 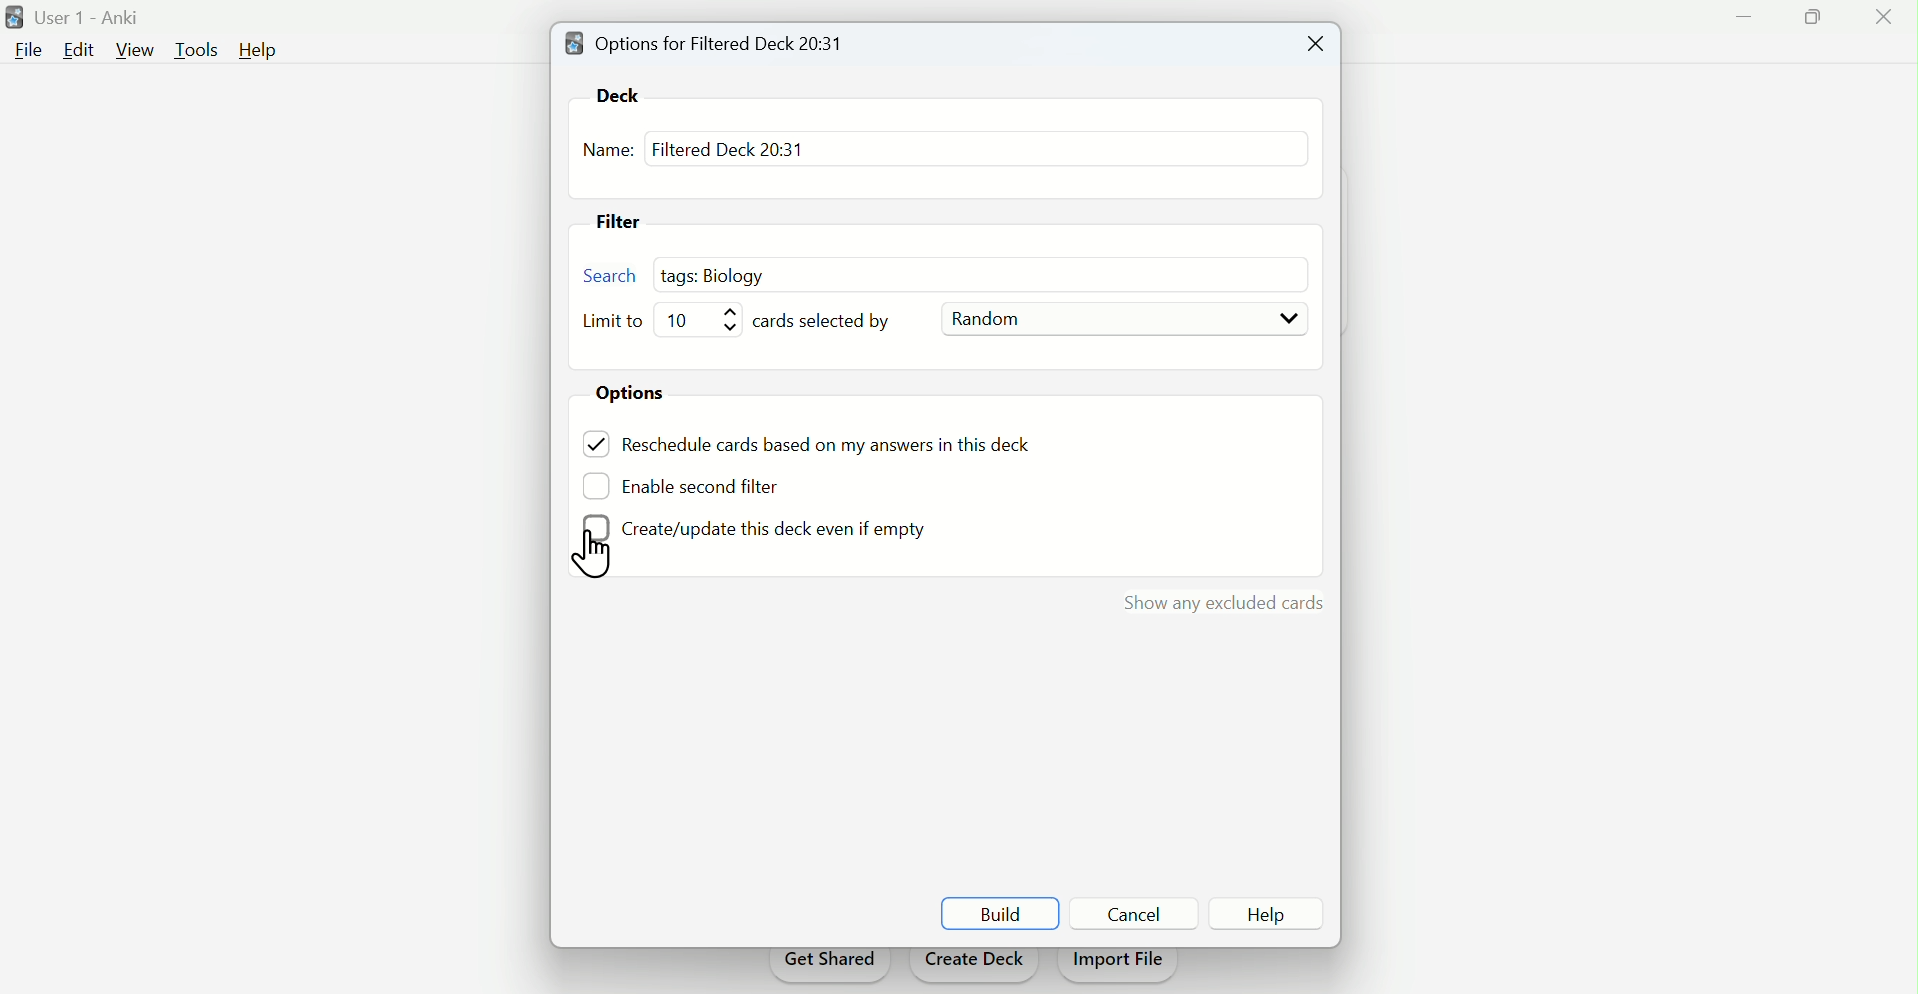 What do you see at coordinates (1219, 603) in the screenshot?
I see `show my excluded cards` at bounding box center [1219, 603].